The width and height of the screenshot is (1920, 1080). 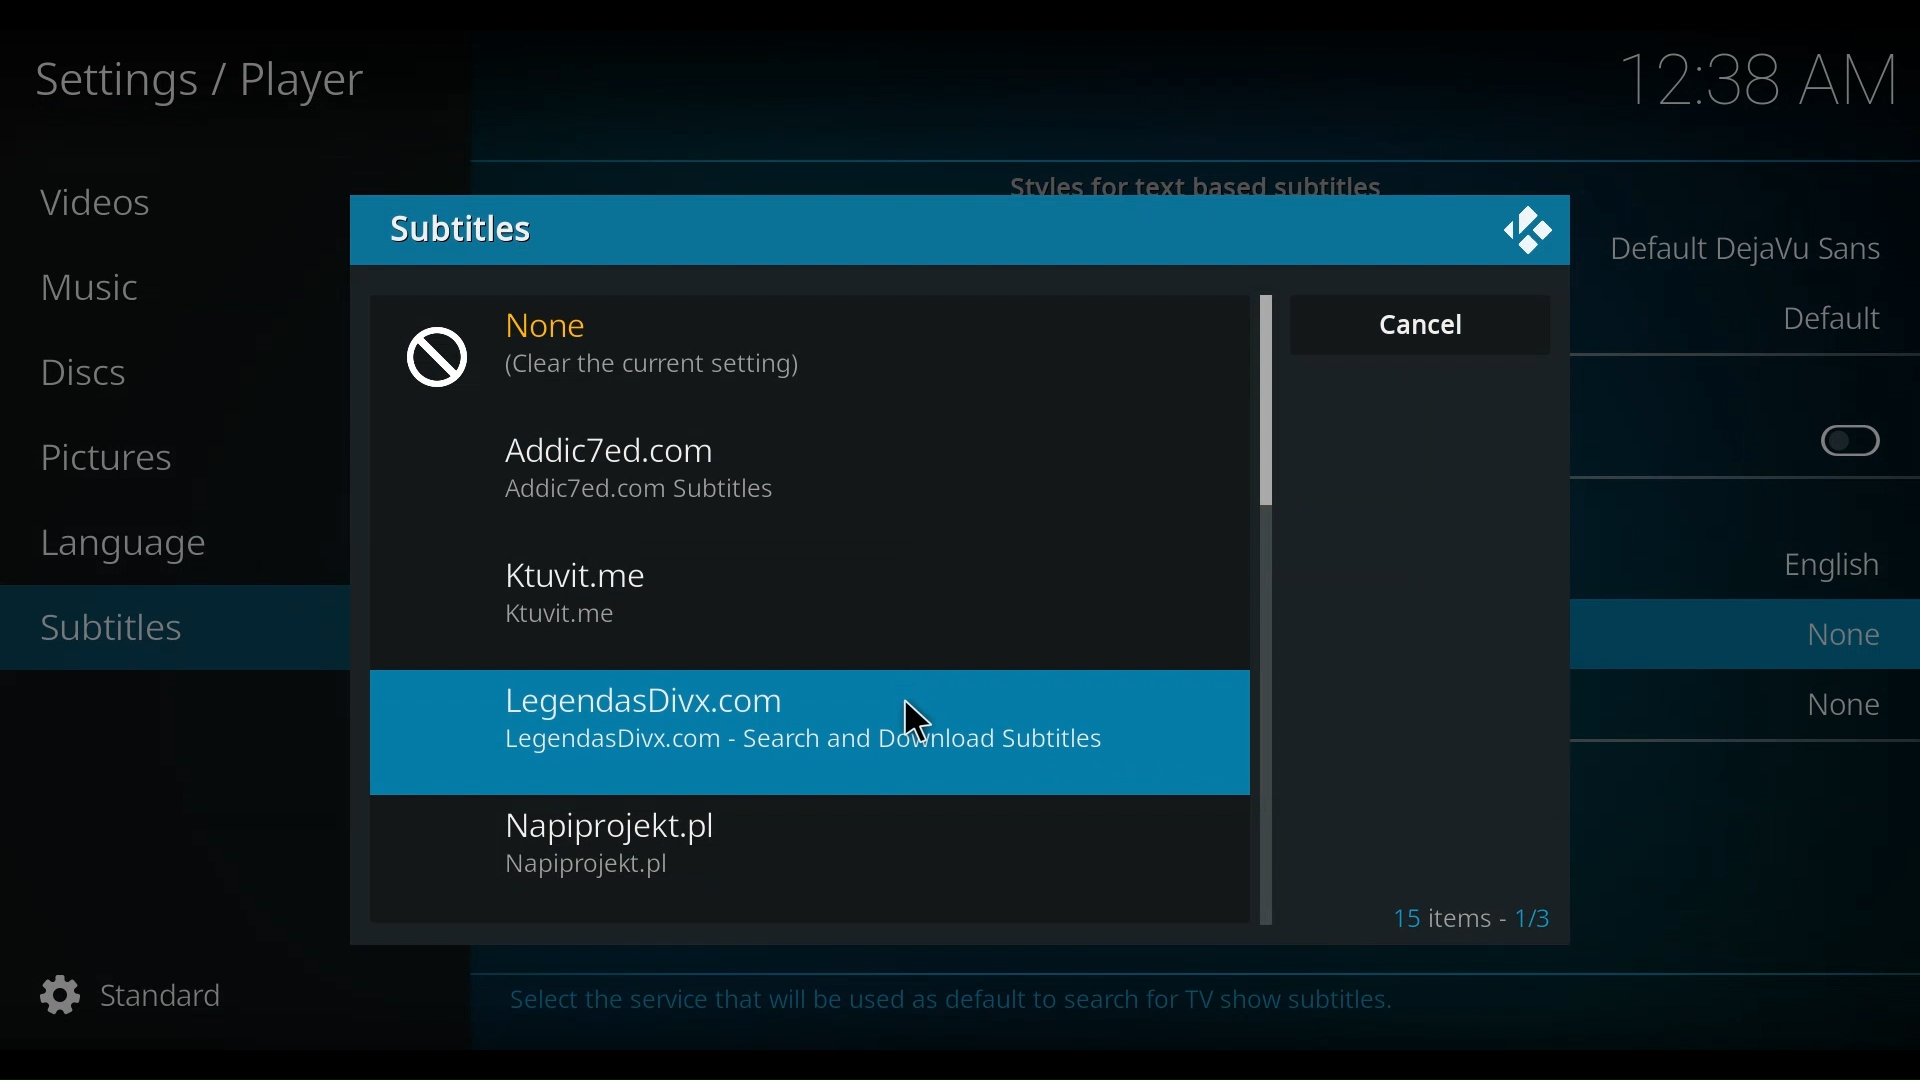 I want to click on Videos, so click(x=99, y=201).